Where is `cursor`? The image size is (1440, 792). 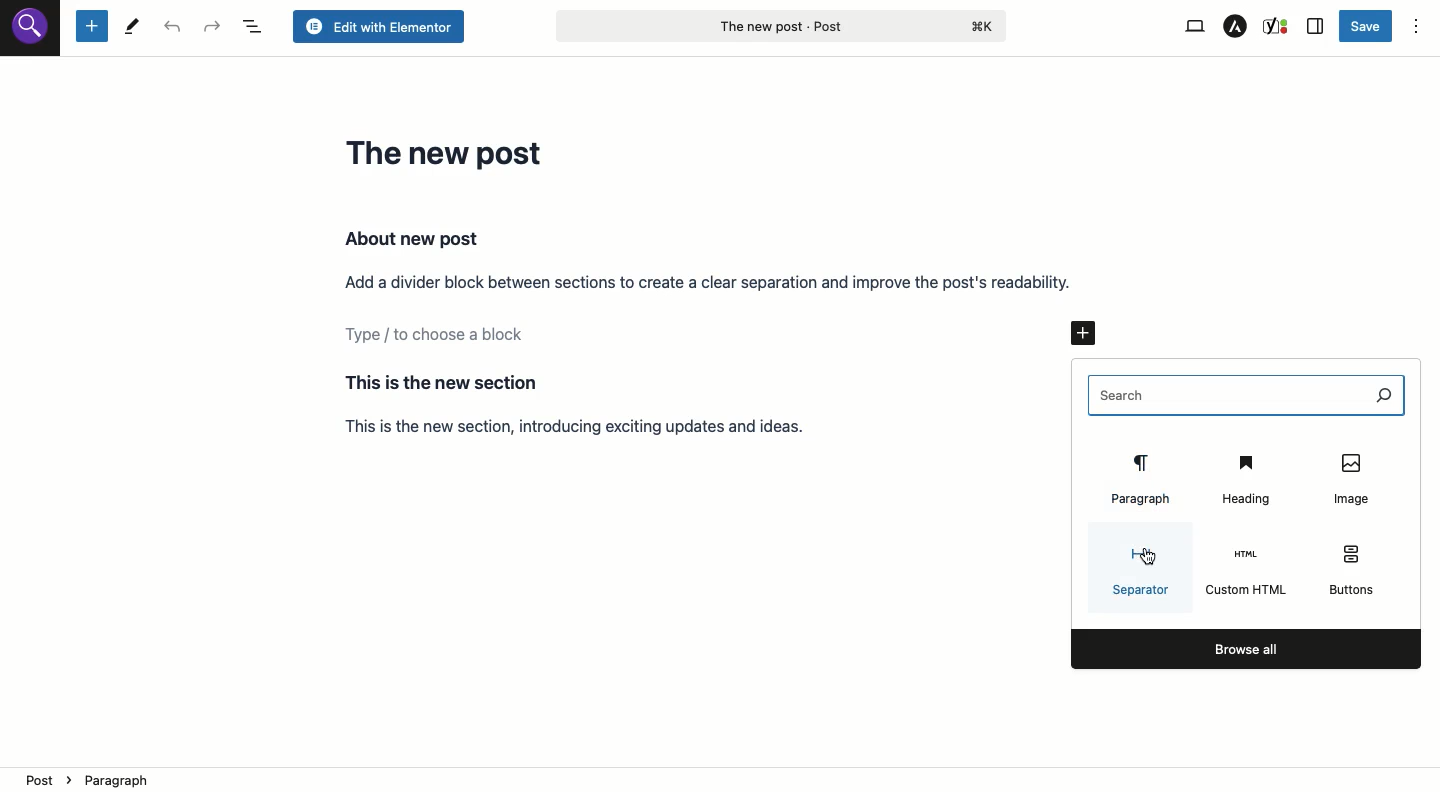 cursor is located at coordinates (1148, 557).